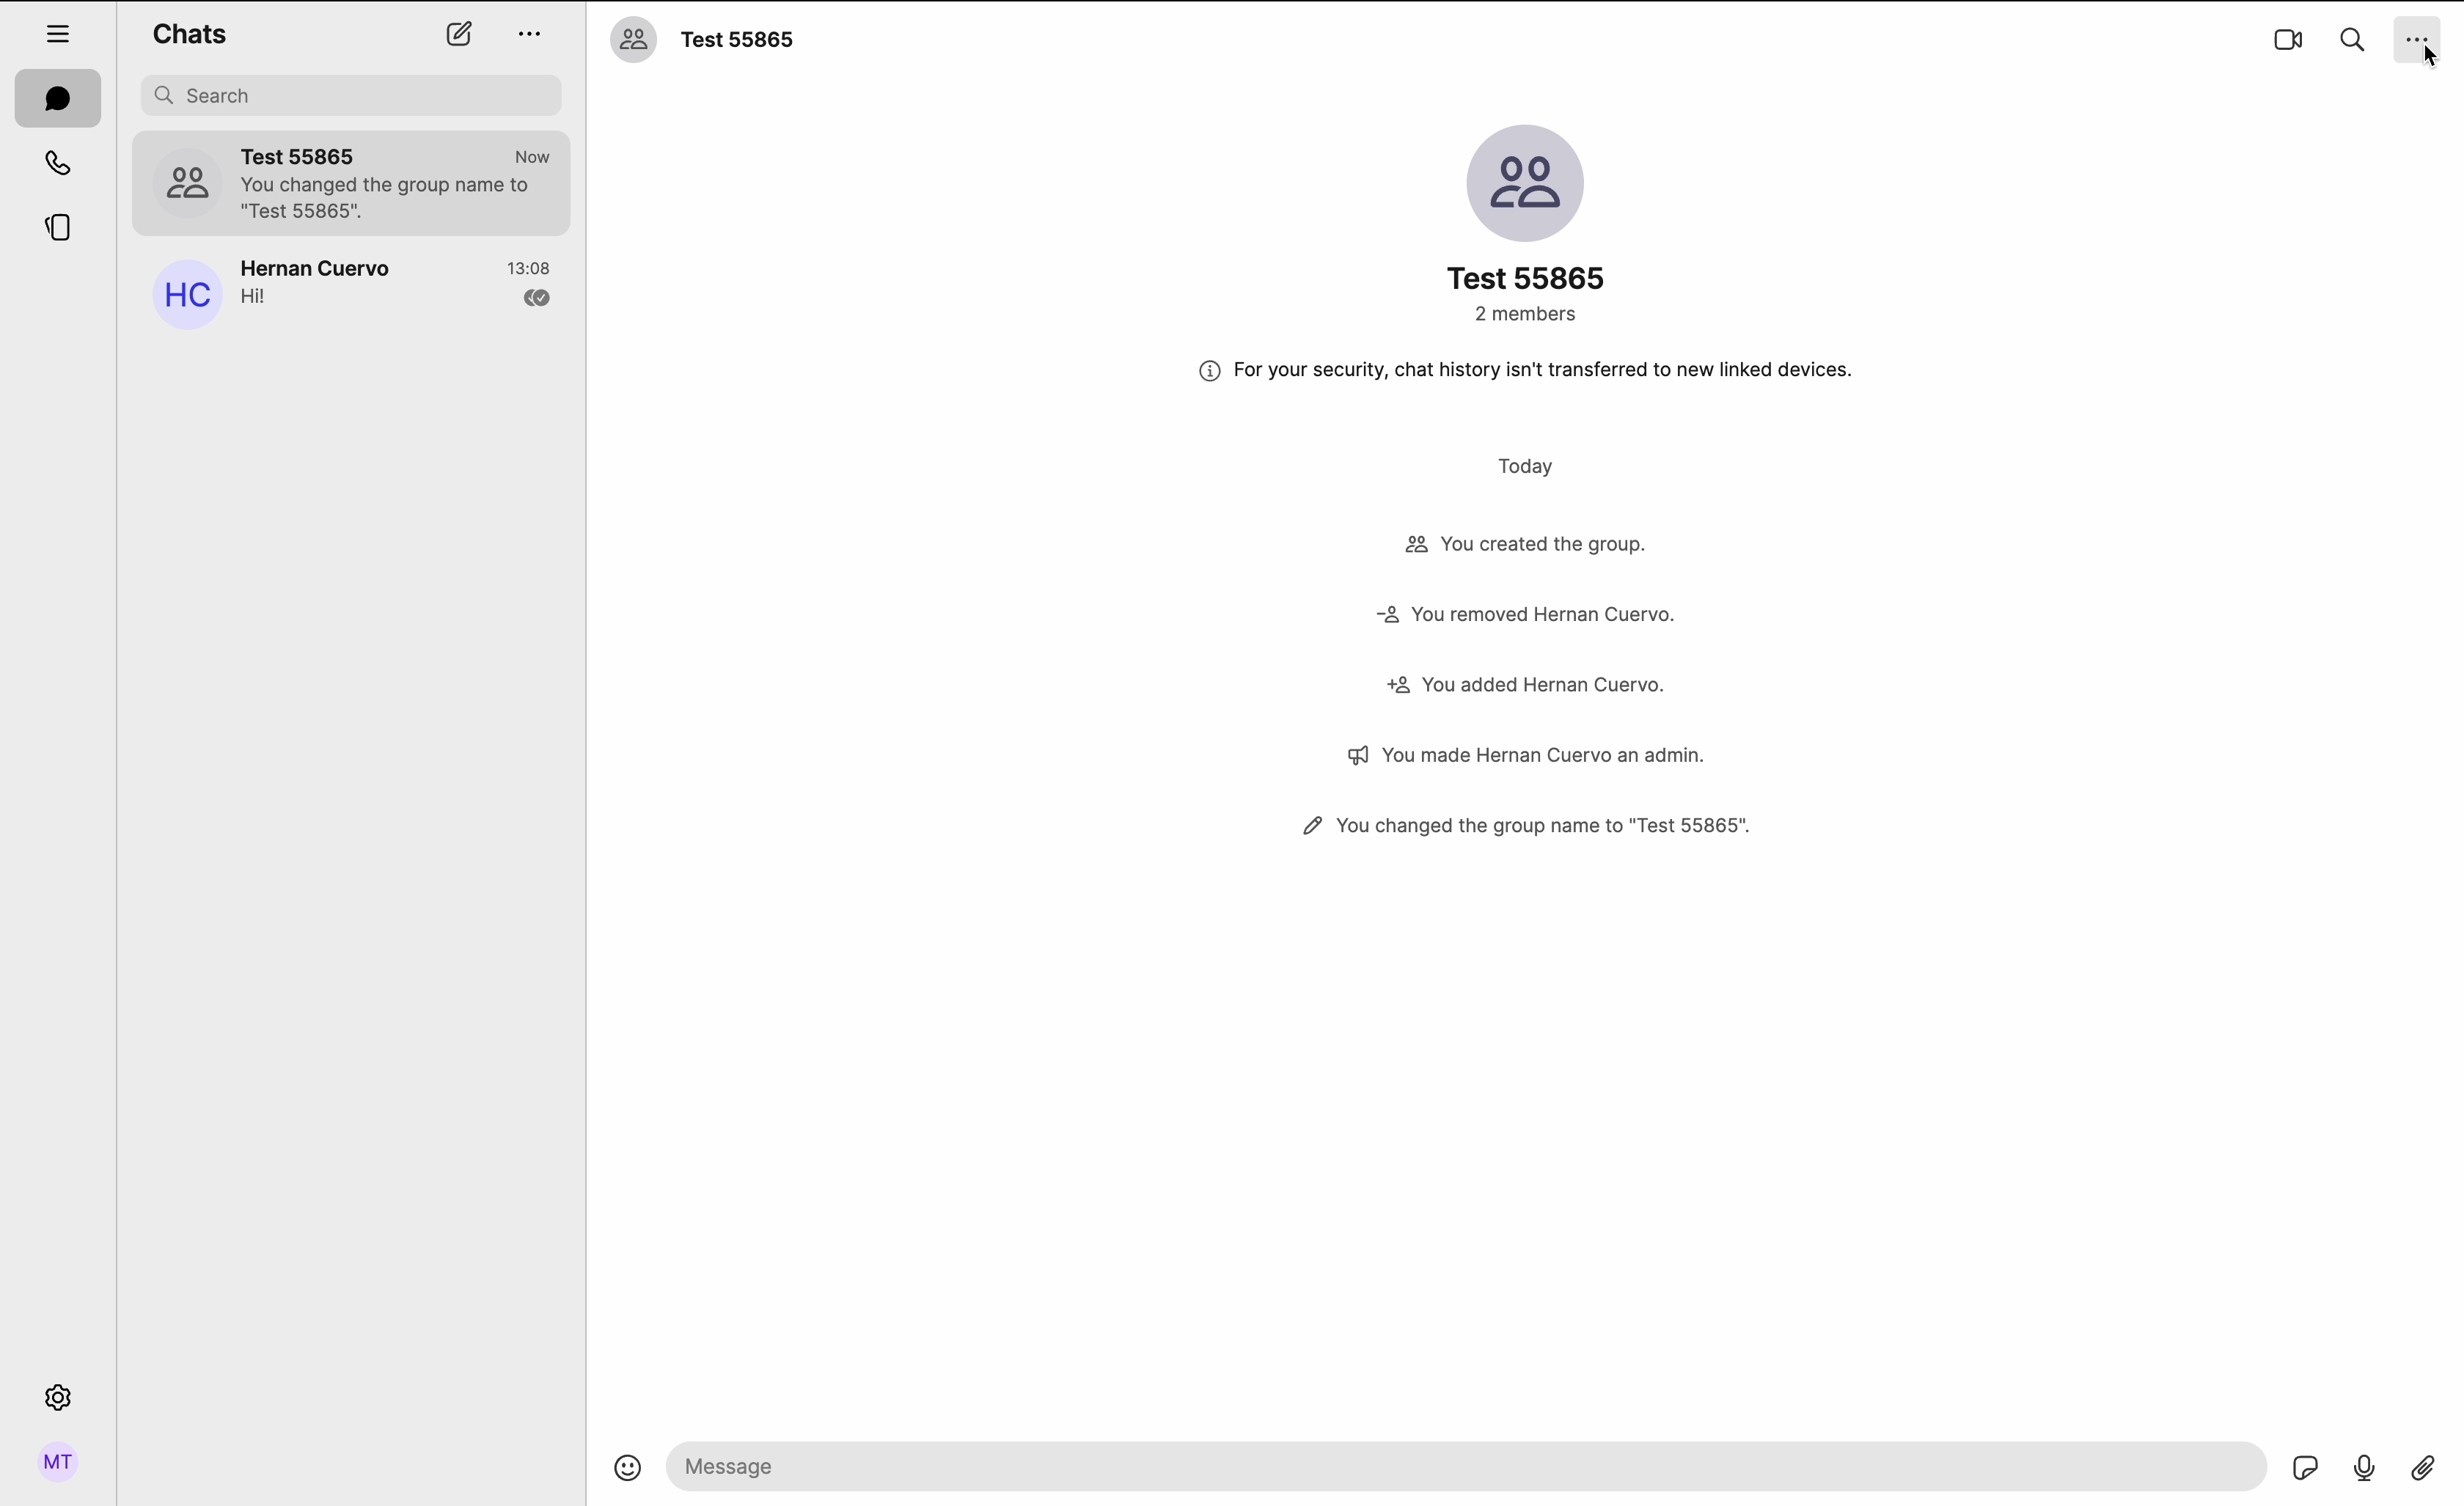 The height and width of the screenshot is (1506, 2464). Describe the element at coordinates (61, 229) in the screenshot. I see `threads` at that location.